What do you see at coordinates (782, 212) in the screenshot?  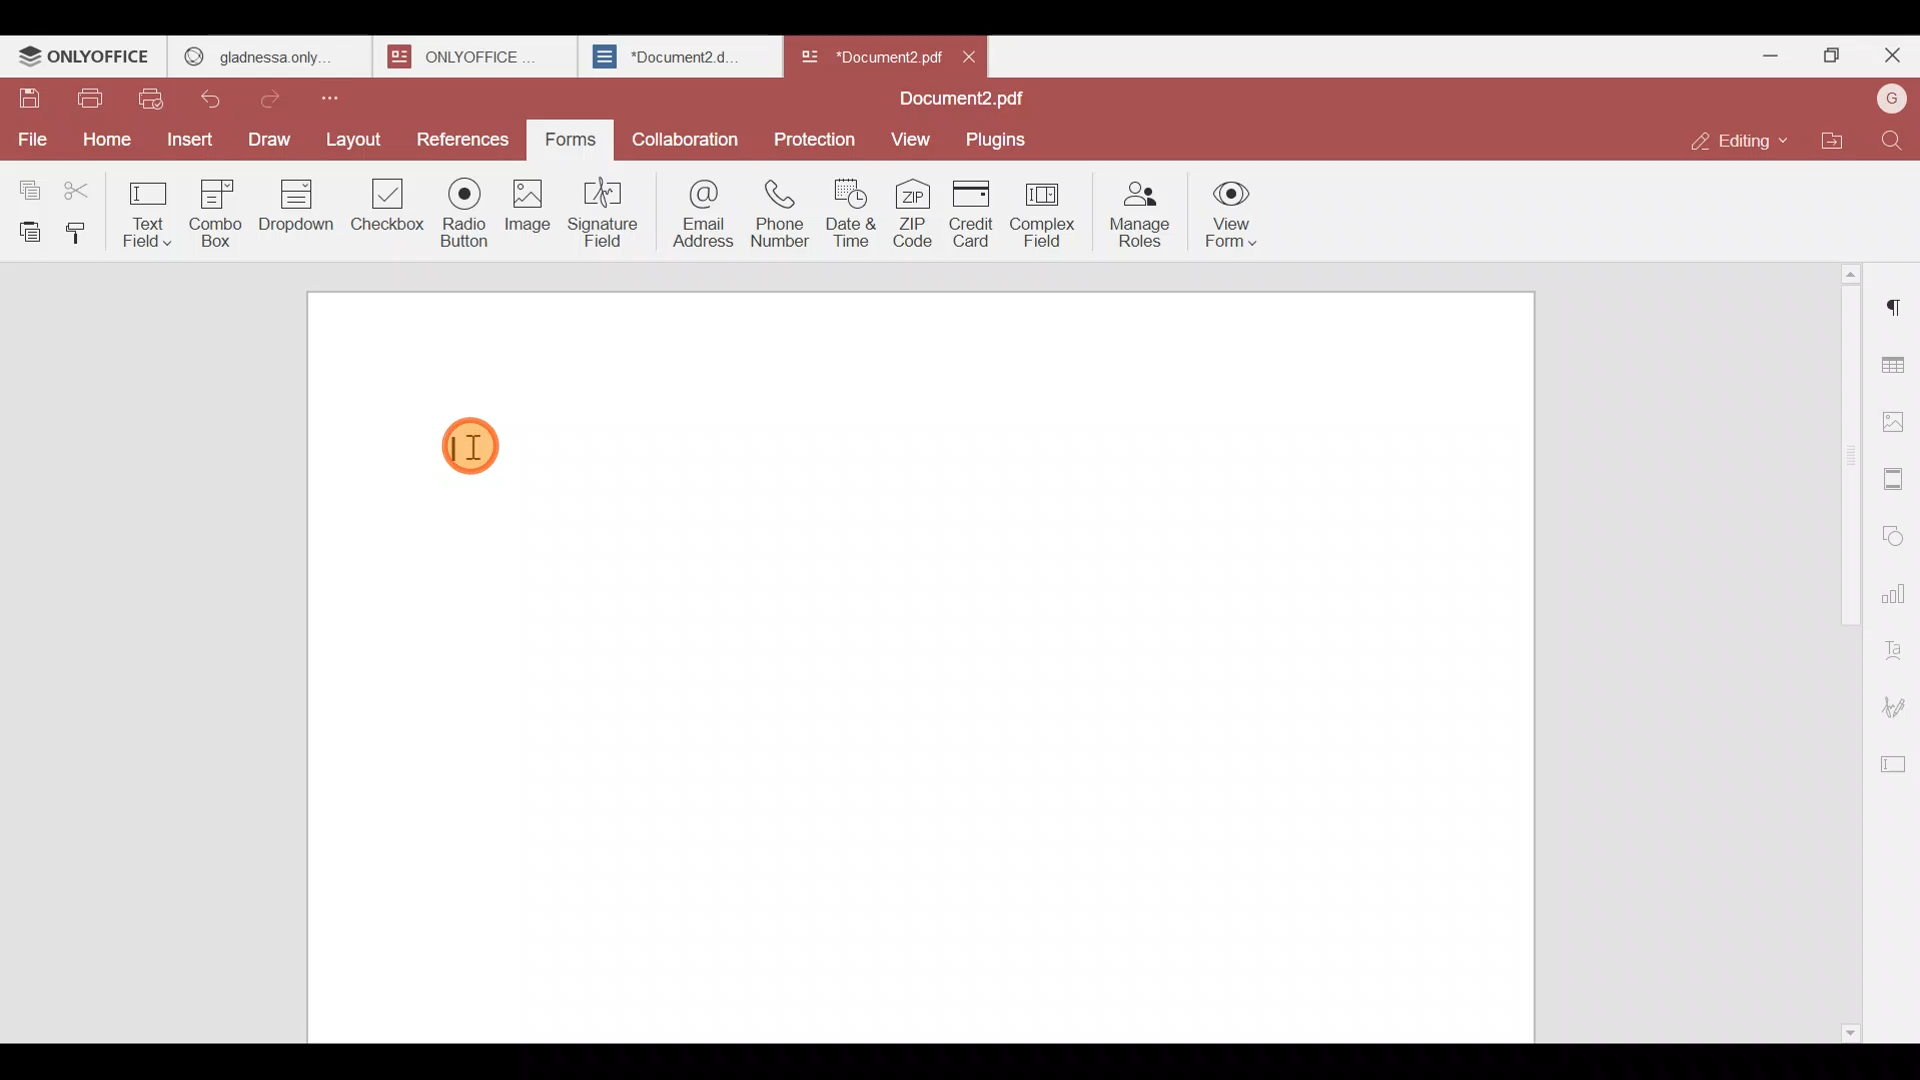 I see `Phone number` at bounding box center [782, 212].